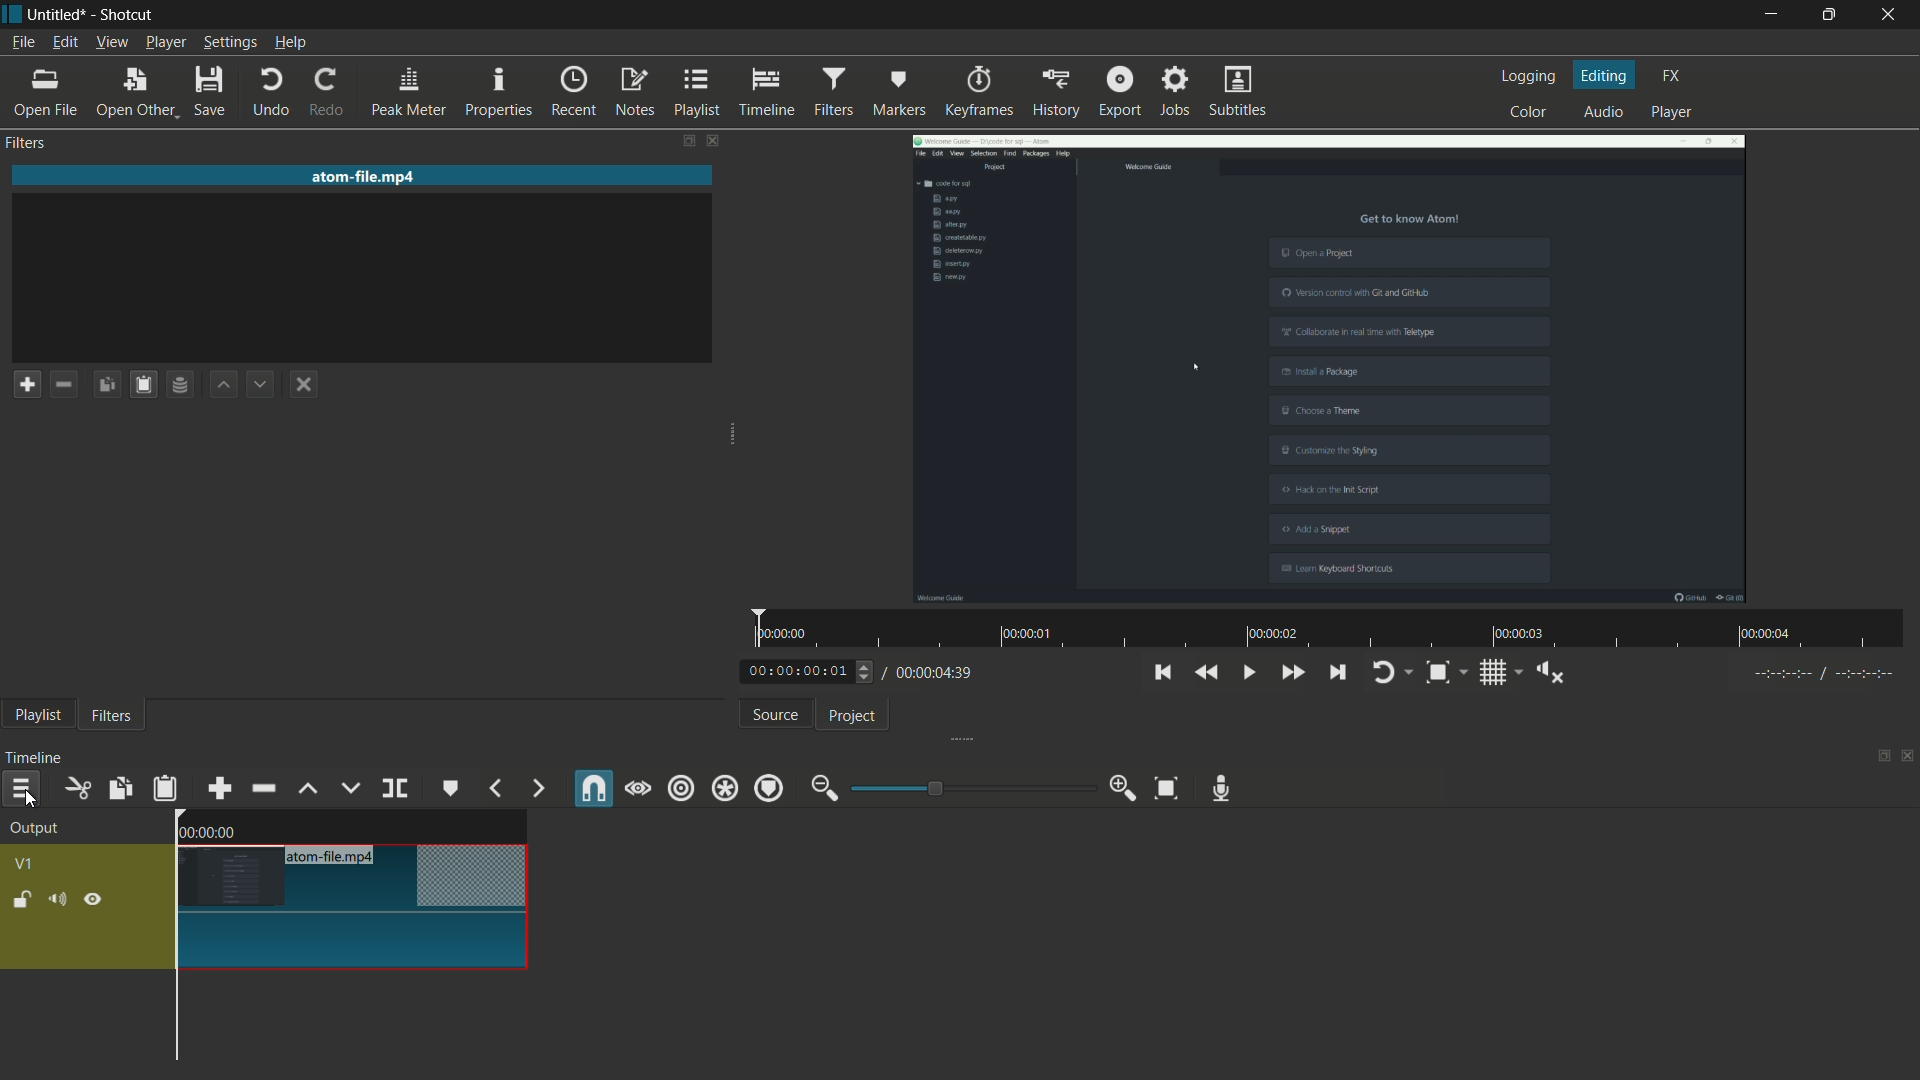  Describe the element at coordinates (28, 142) in the screenshot. I see `filters` at that location.